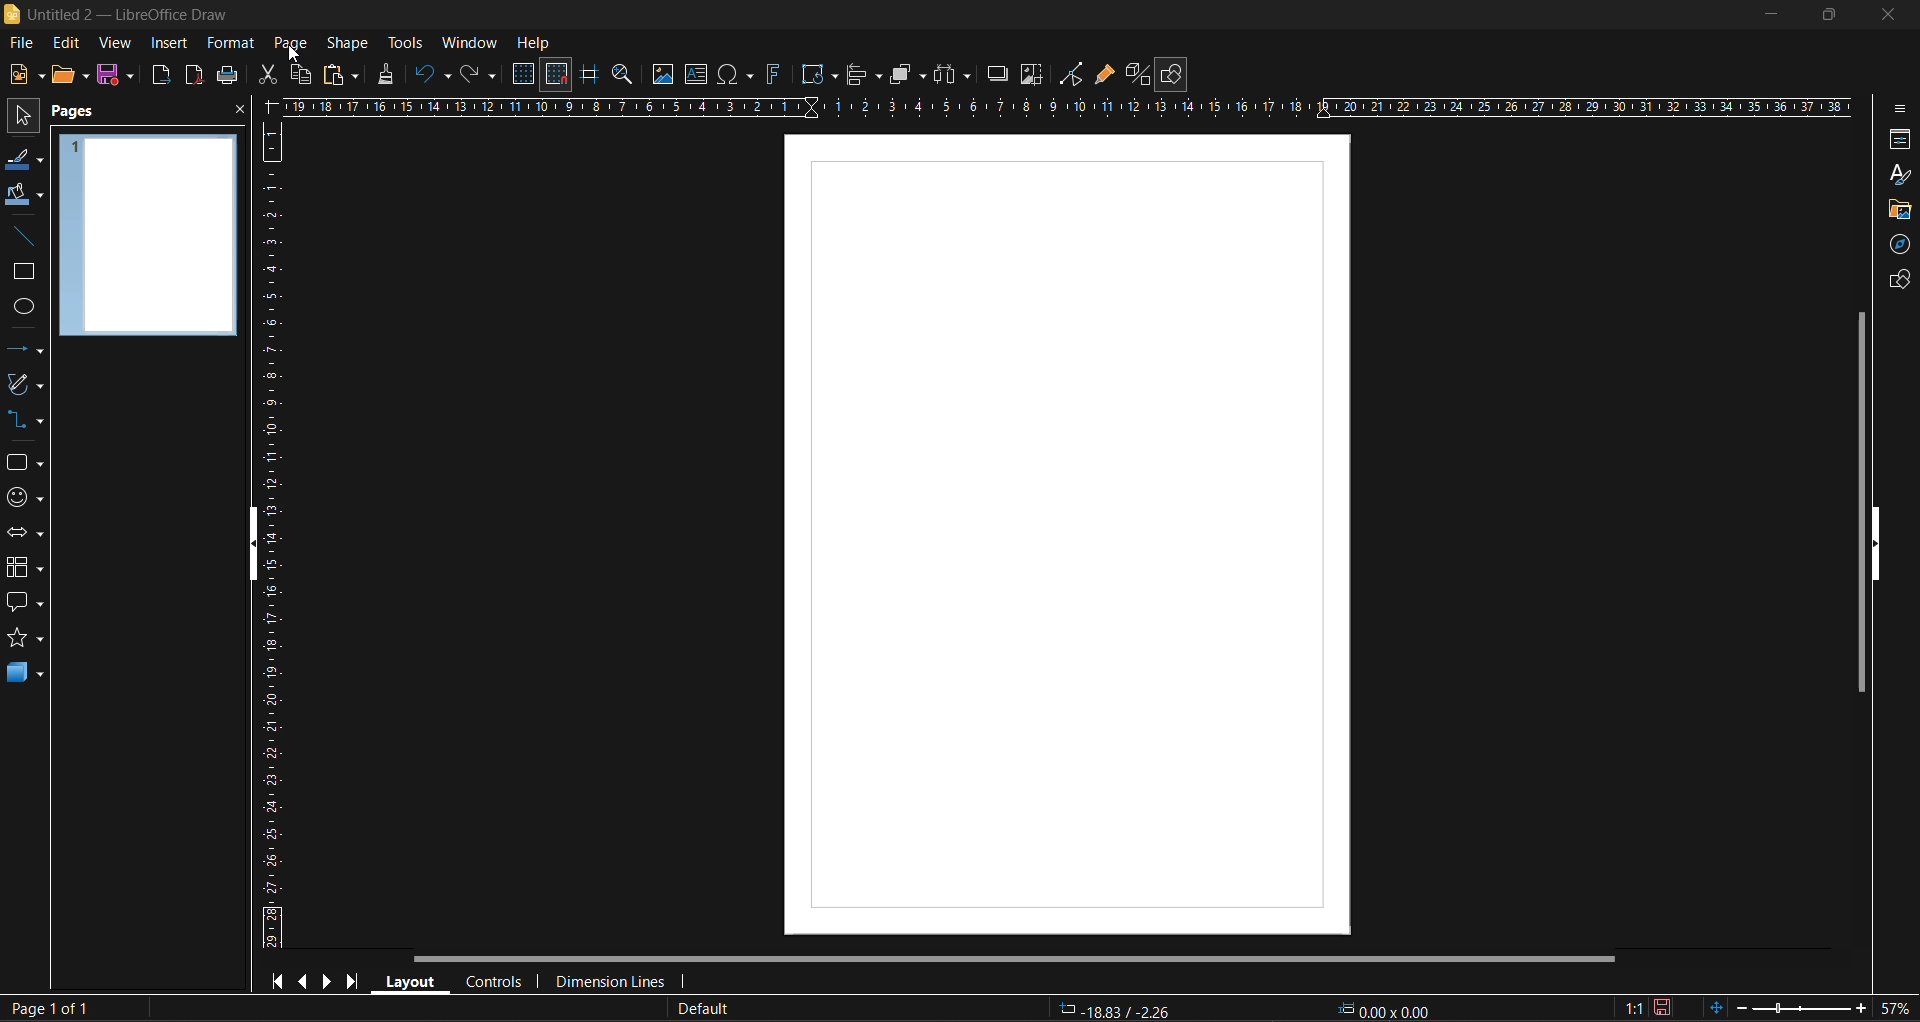 The height and width of the screenshot is (1022, 1920). Describe the element at coordinates (1074, 76) in the screenshot. I see `toggle point` at that location.